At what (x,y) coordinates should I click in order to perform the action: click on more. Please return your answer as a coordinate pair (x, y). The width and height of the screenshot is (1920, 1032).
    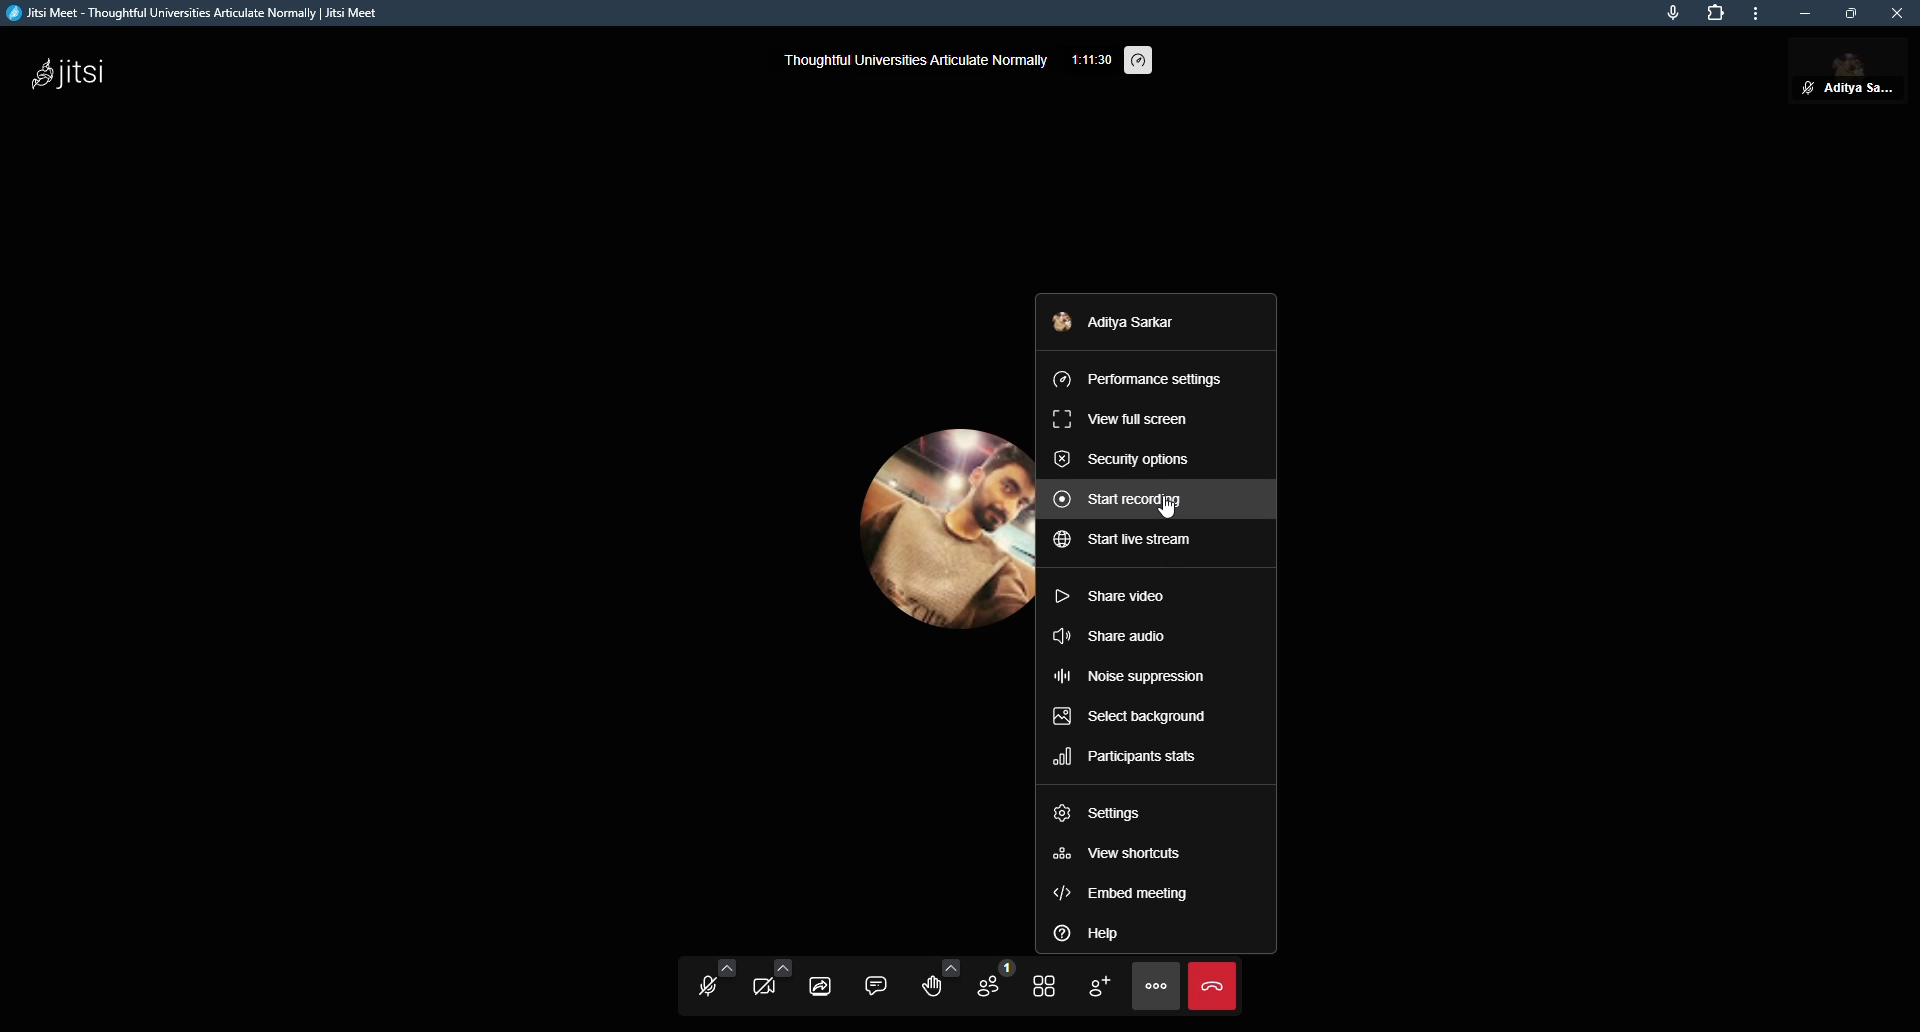
    Looking at the image, I should click on (1754, 17).